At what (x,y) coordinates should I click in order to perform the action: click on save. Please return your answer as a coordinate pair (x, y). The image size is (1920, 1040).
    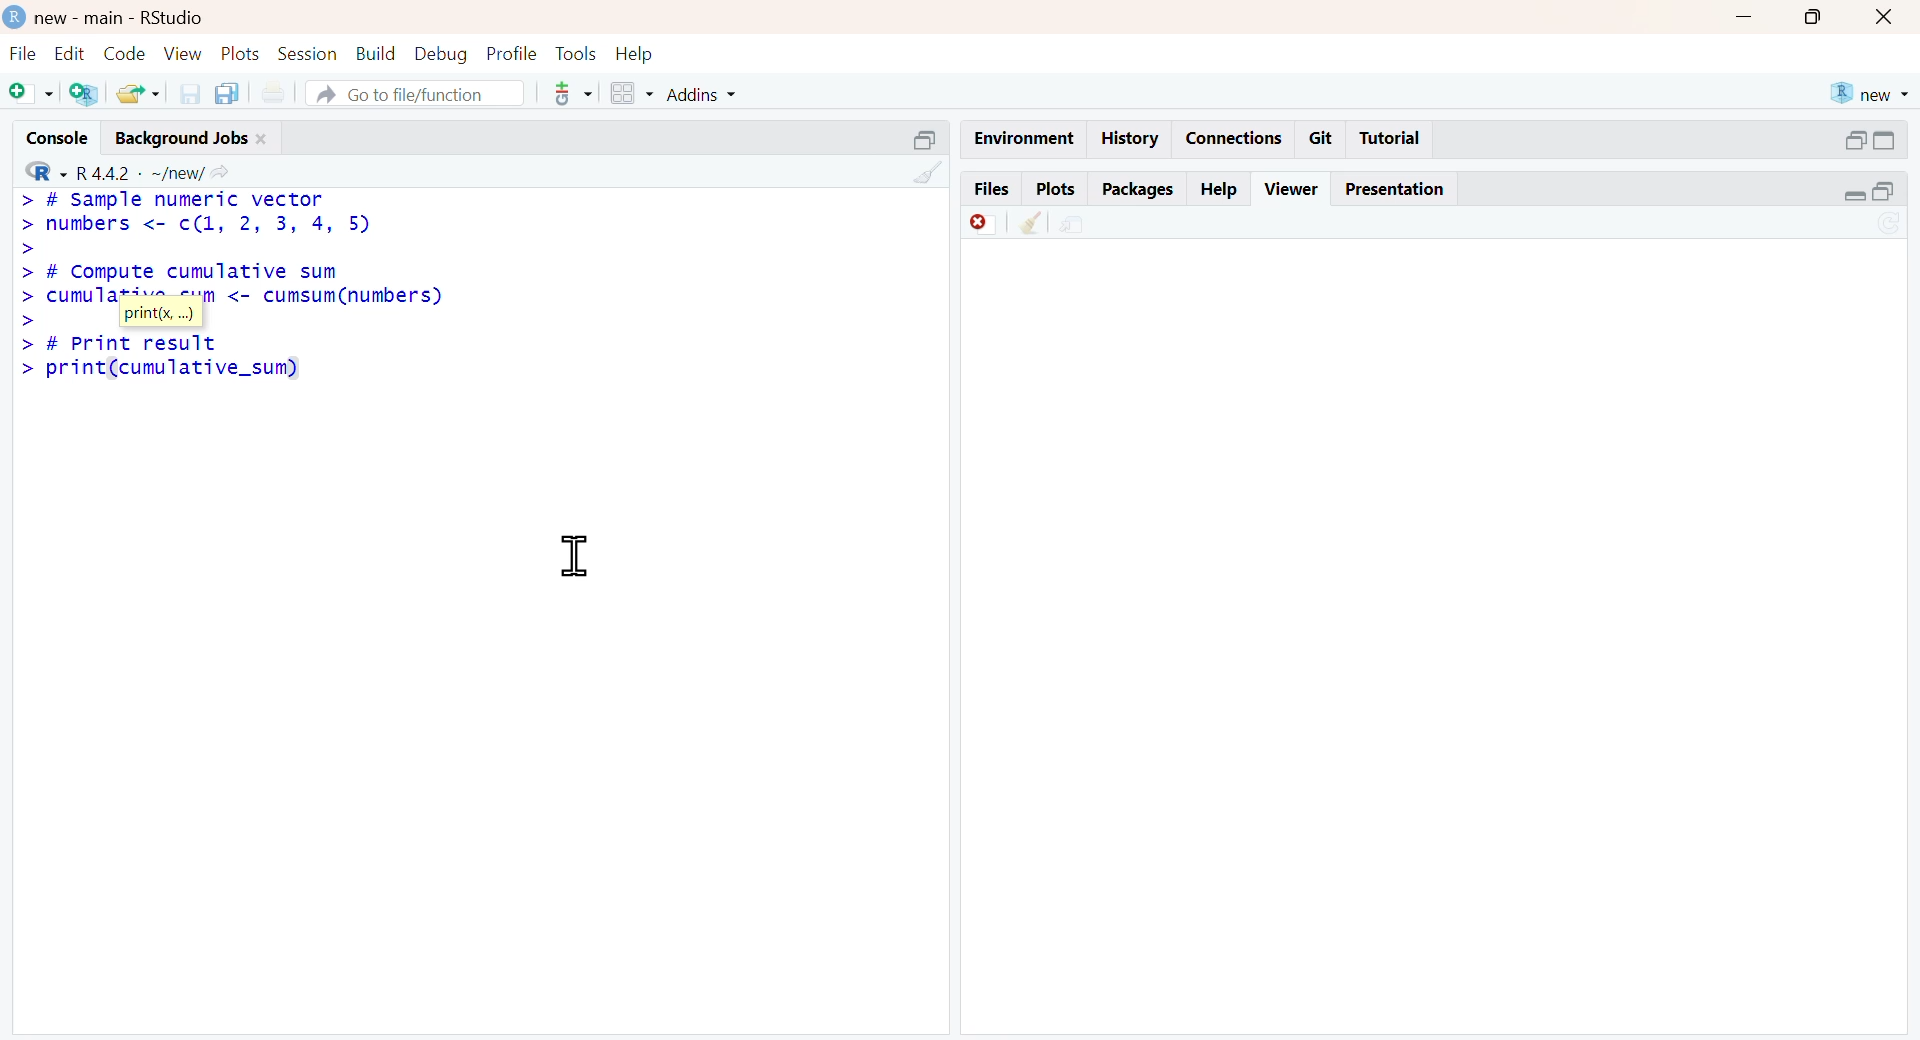
    Looking at the image, I should click on (191, 94).